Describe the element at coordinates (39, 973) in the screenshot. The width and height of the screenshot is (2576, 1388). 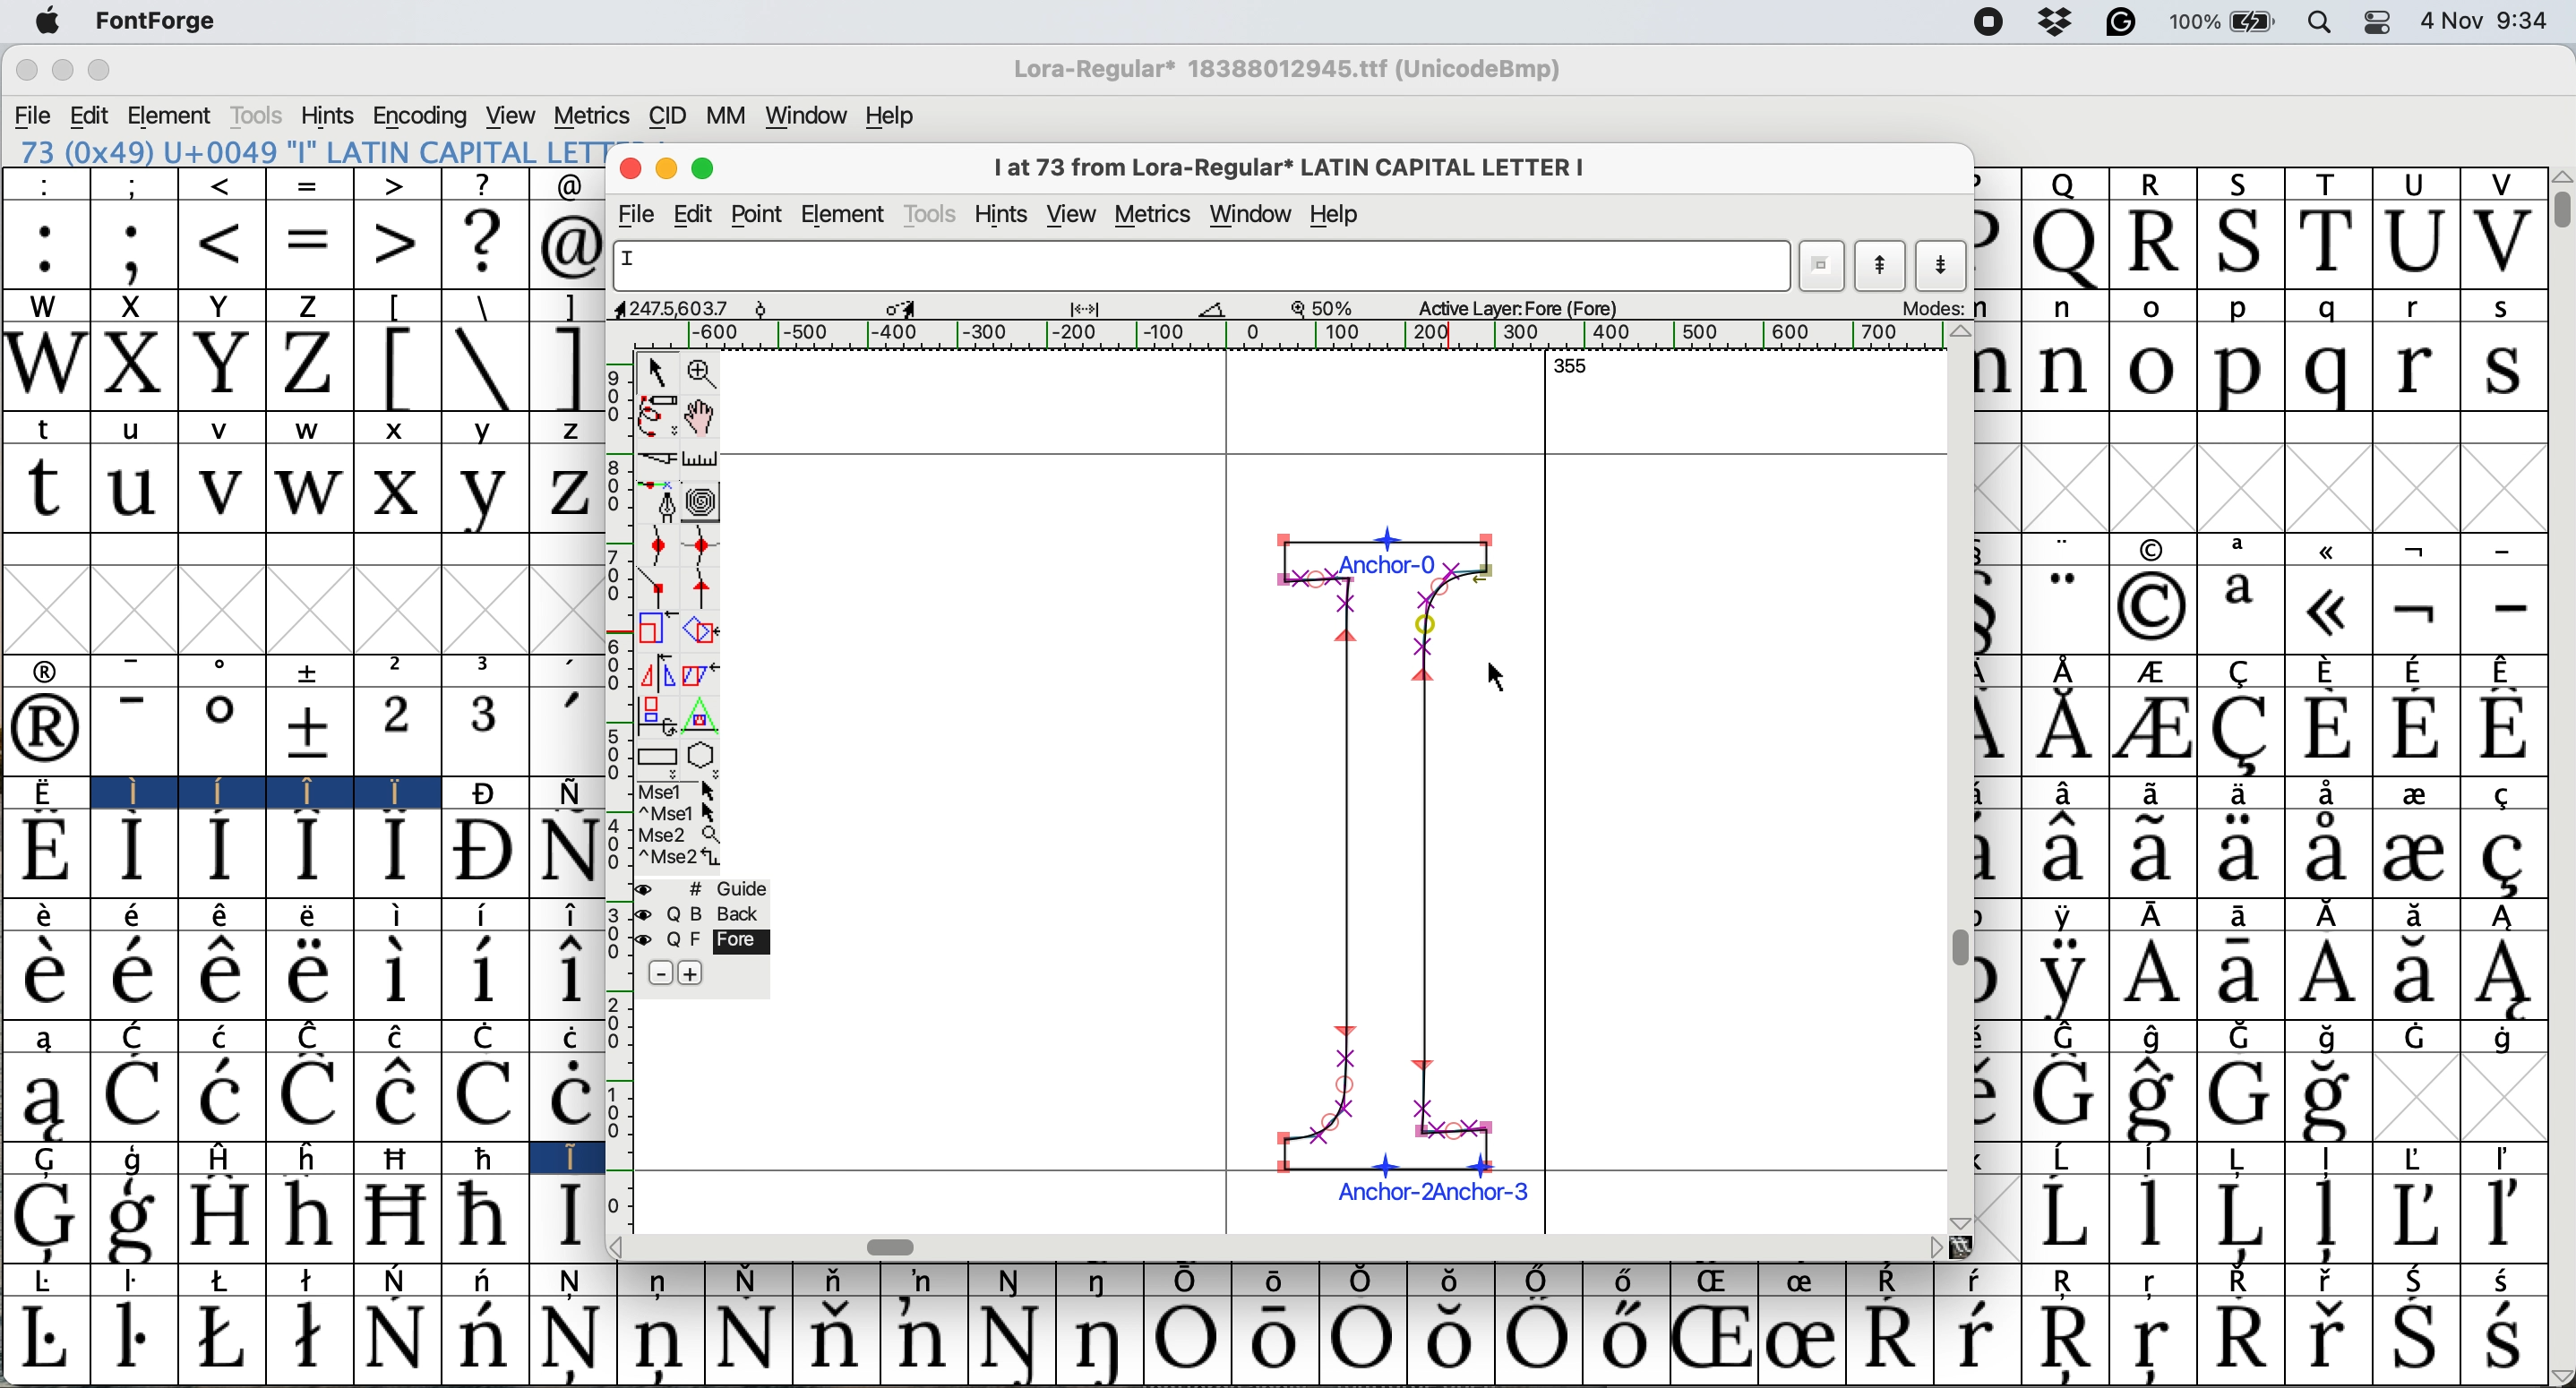
I see `Symbol` at that location.